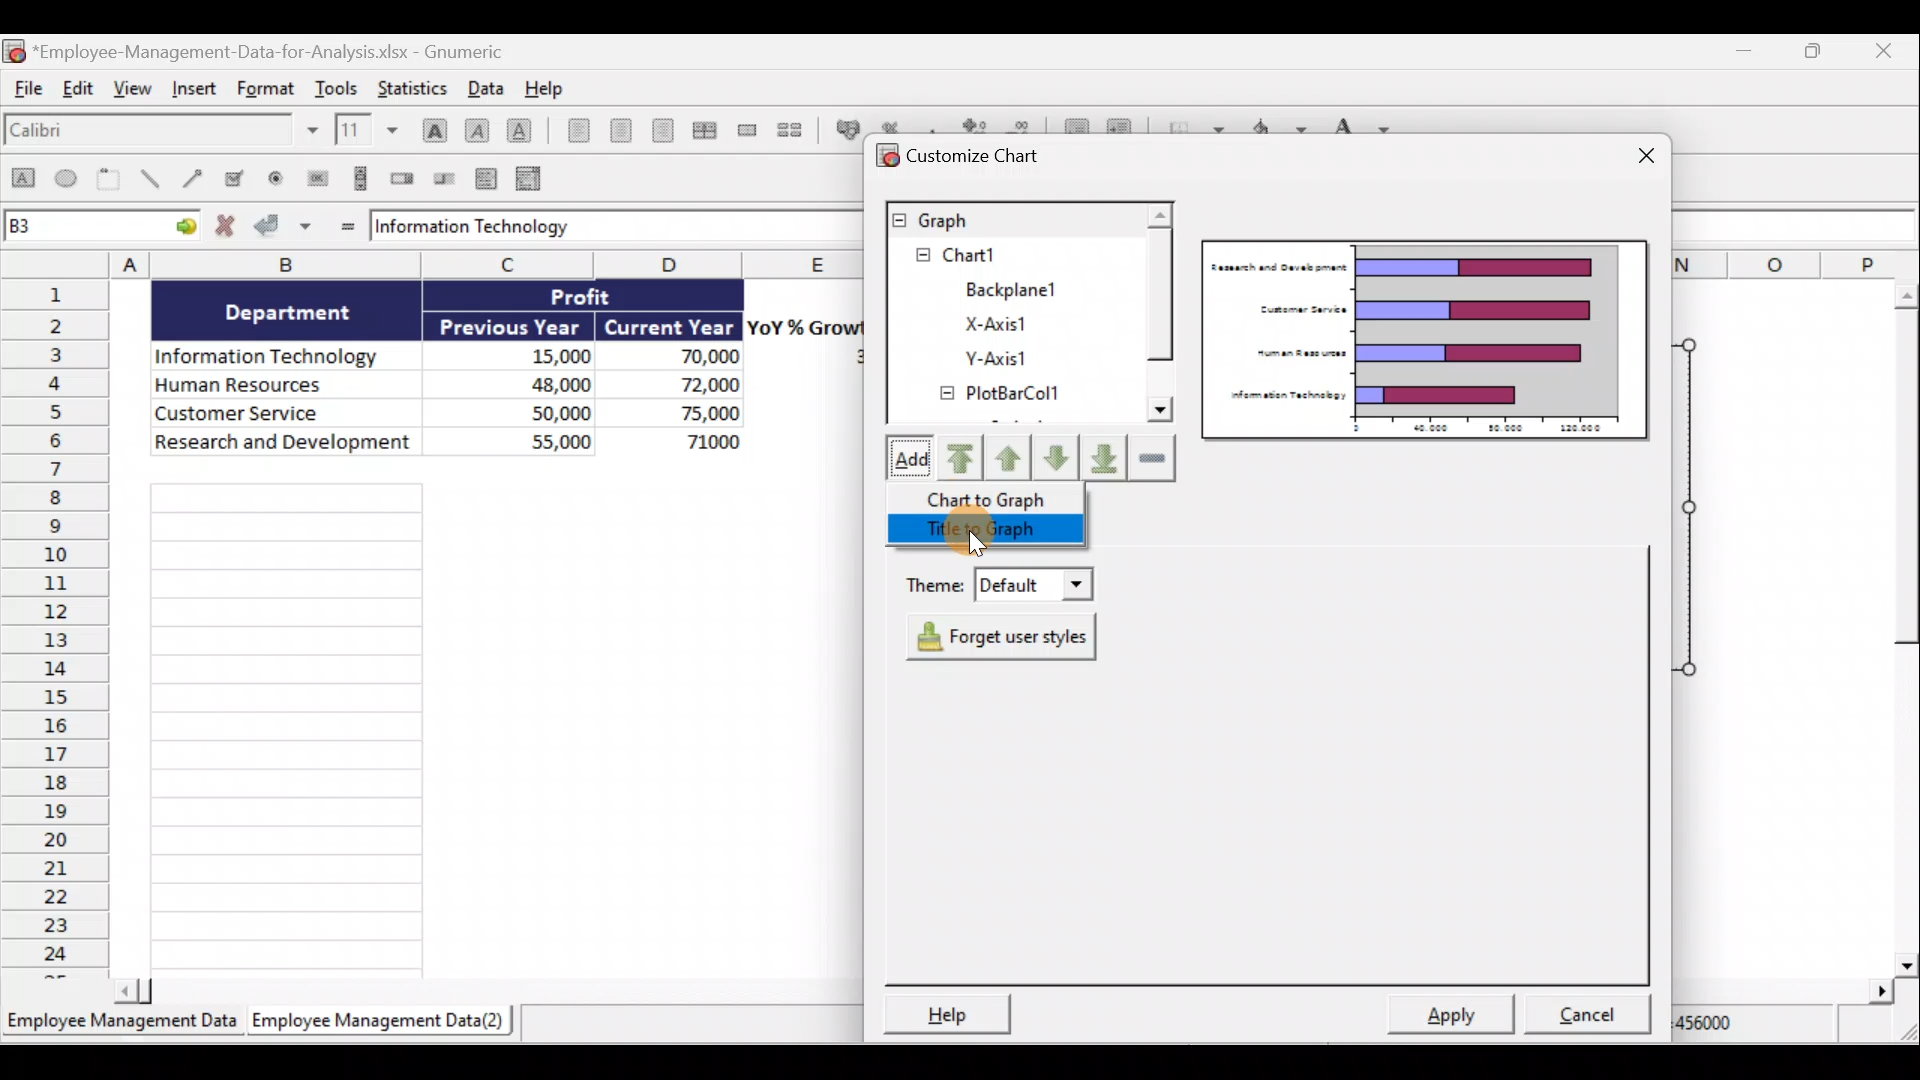 This screenshot has width=1920, height=1080. What do you see at coordinates (689, 358) in the screenshot?
I see `70,000` at bounding box center [689, 358].